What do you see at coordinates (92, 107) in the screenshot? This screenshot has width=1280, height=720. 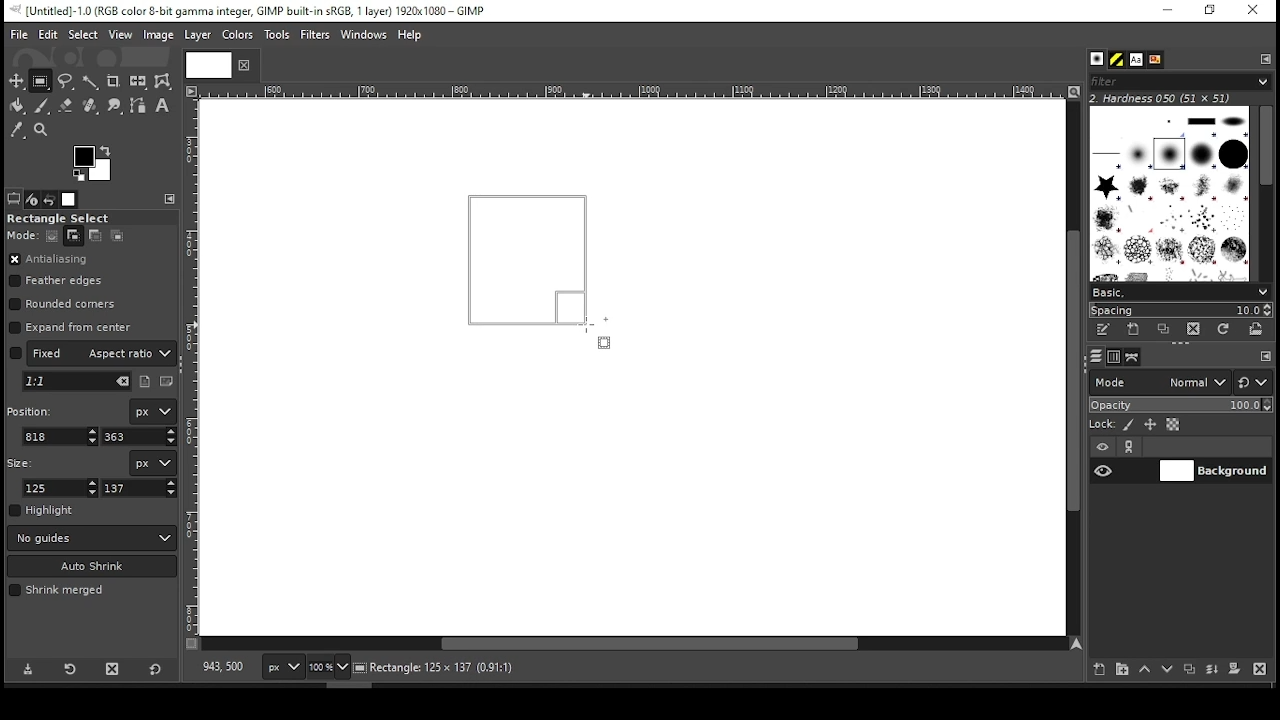 I see `heal tool` at bounding box center [92, 107].